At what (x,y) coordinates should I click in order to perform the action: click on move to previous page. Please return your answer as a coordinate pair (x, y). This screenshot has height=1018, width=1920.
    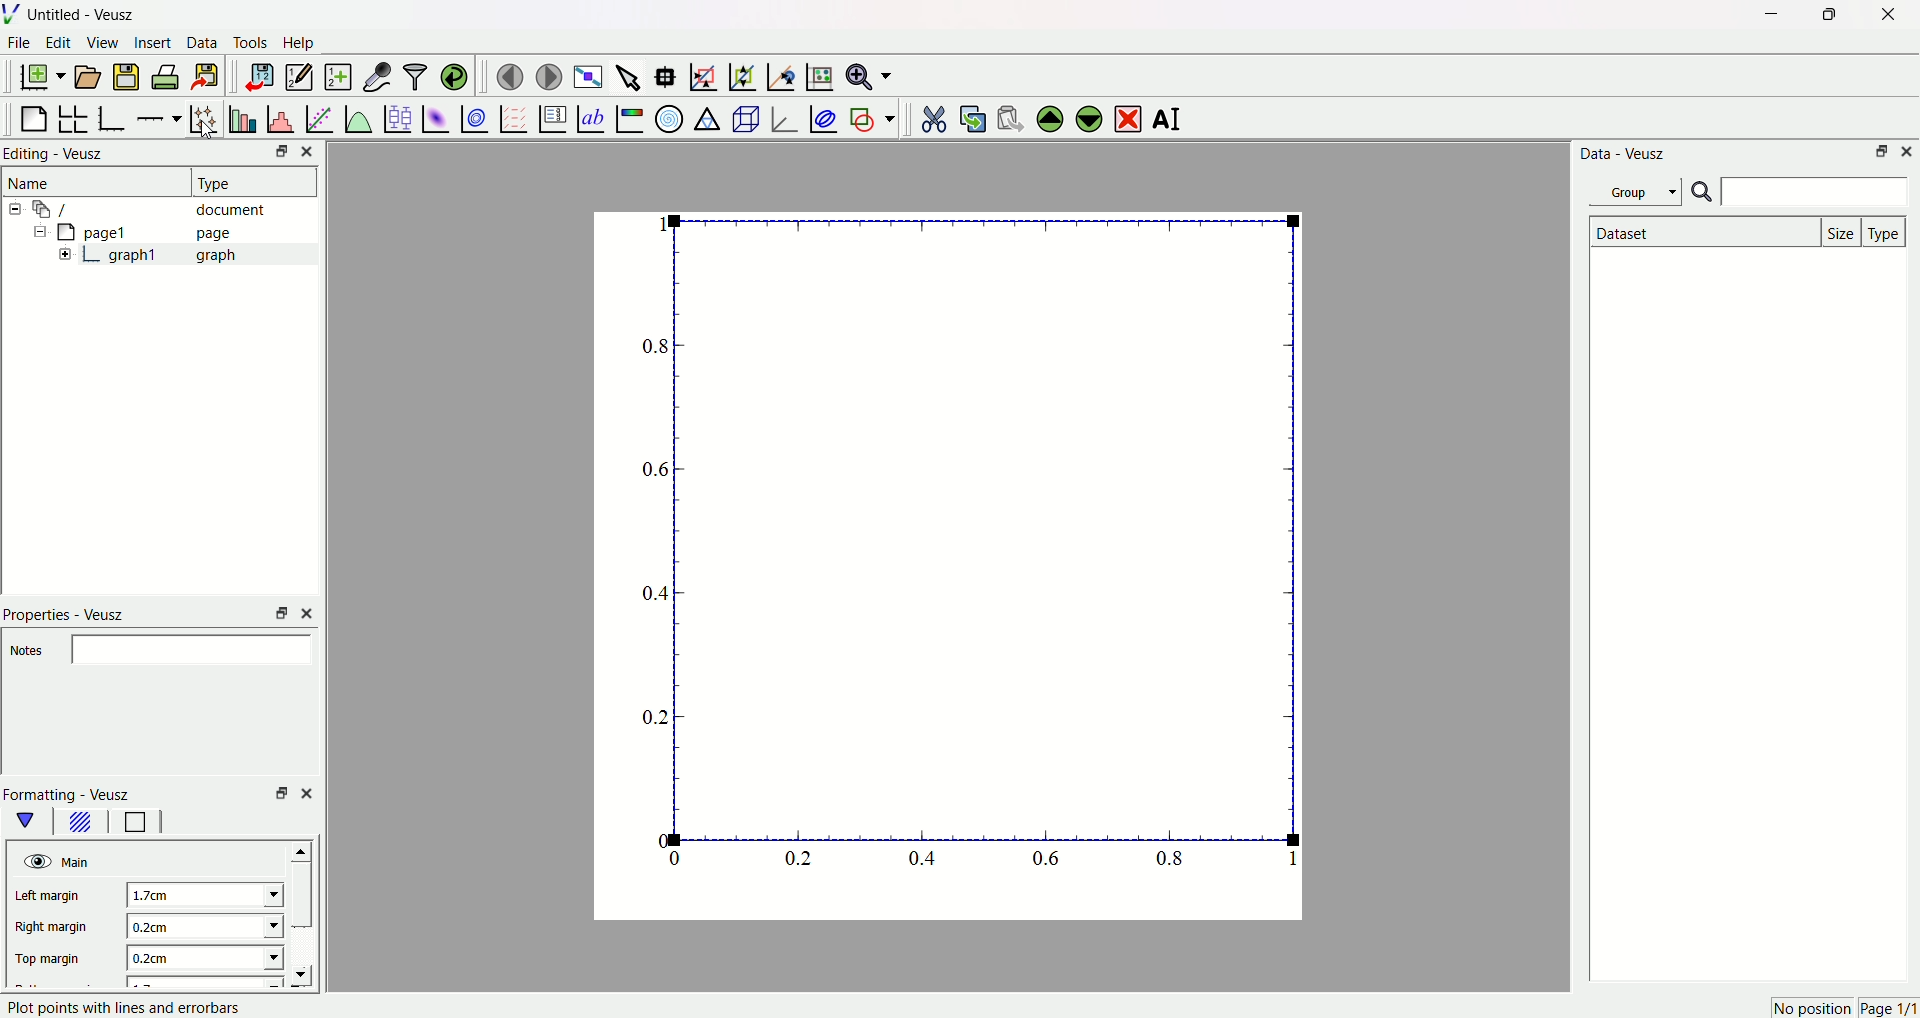
    Looking at the image, I should click on (509, 76).